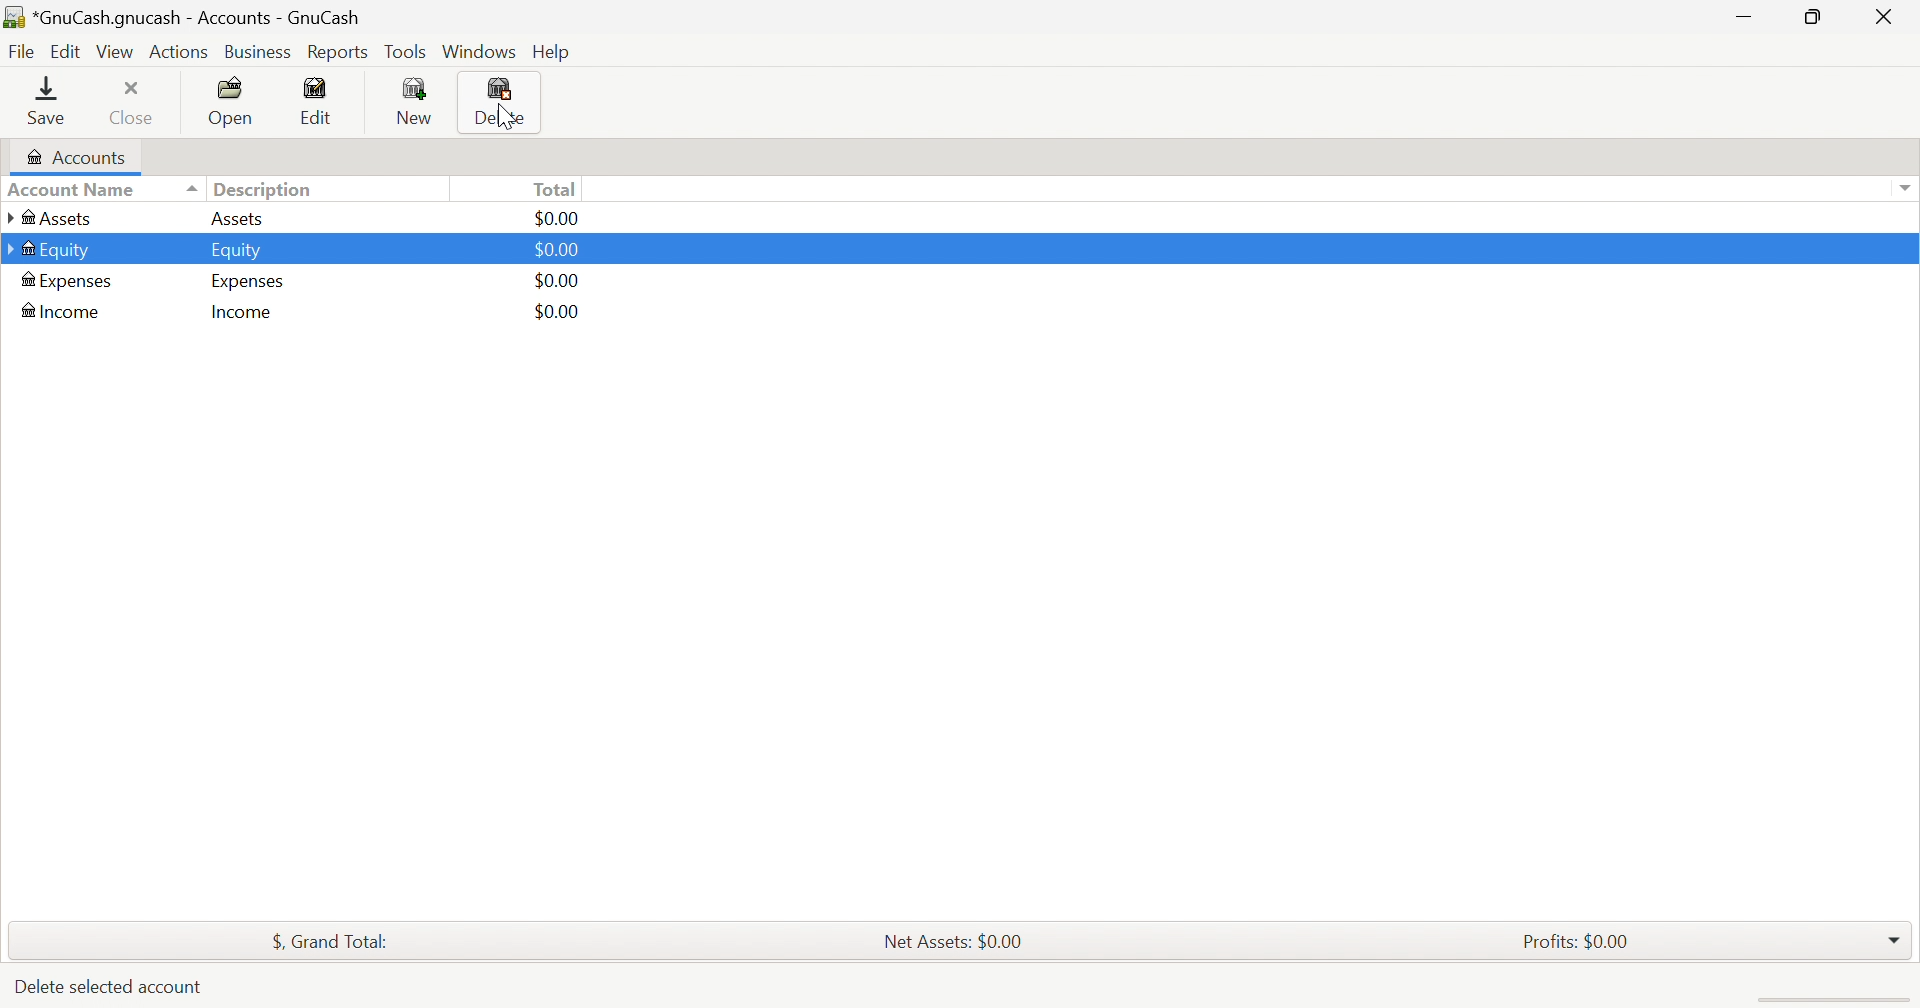 The width and height of the screenshot is (1920, 1008). I want to click on Help, so click(553, 51).